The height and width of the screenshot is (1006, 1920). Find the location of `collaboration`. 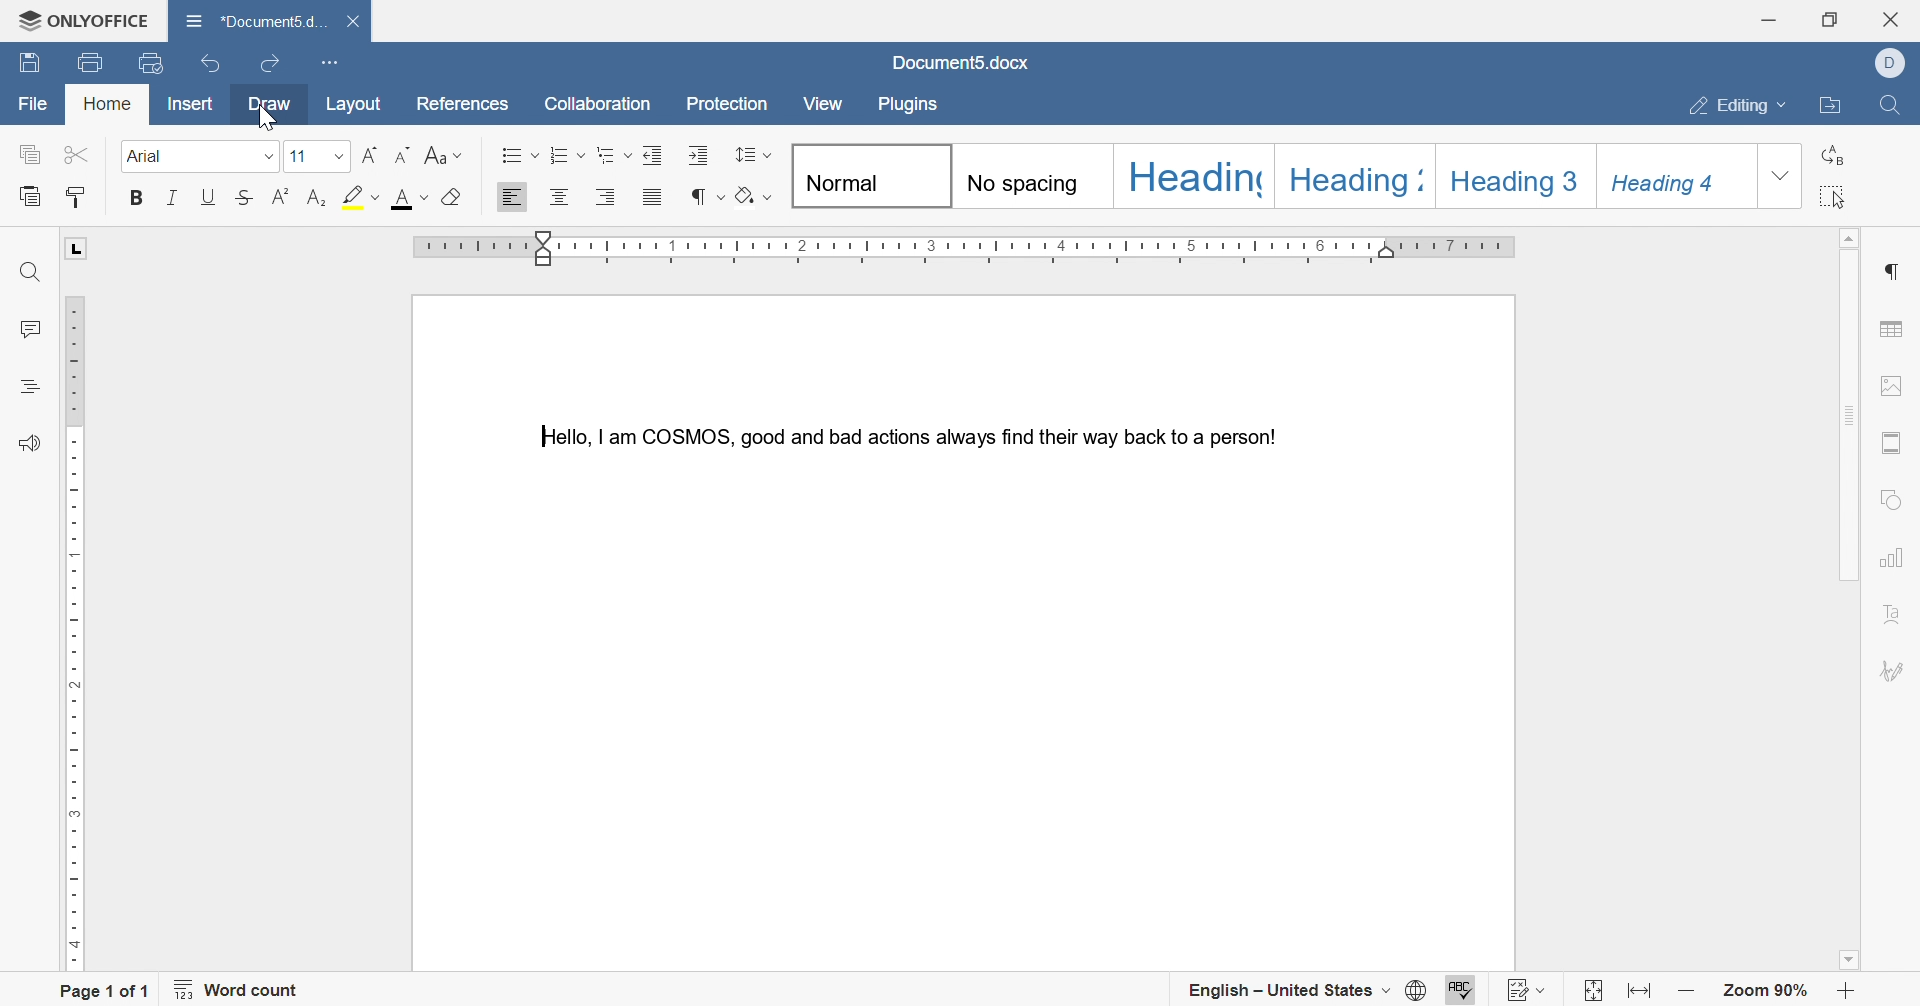

collaboration is located at coordinates (599, 105).